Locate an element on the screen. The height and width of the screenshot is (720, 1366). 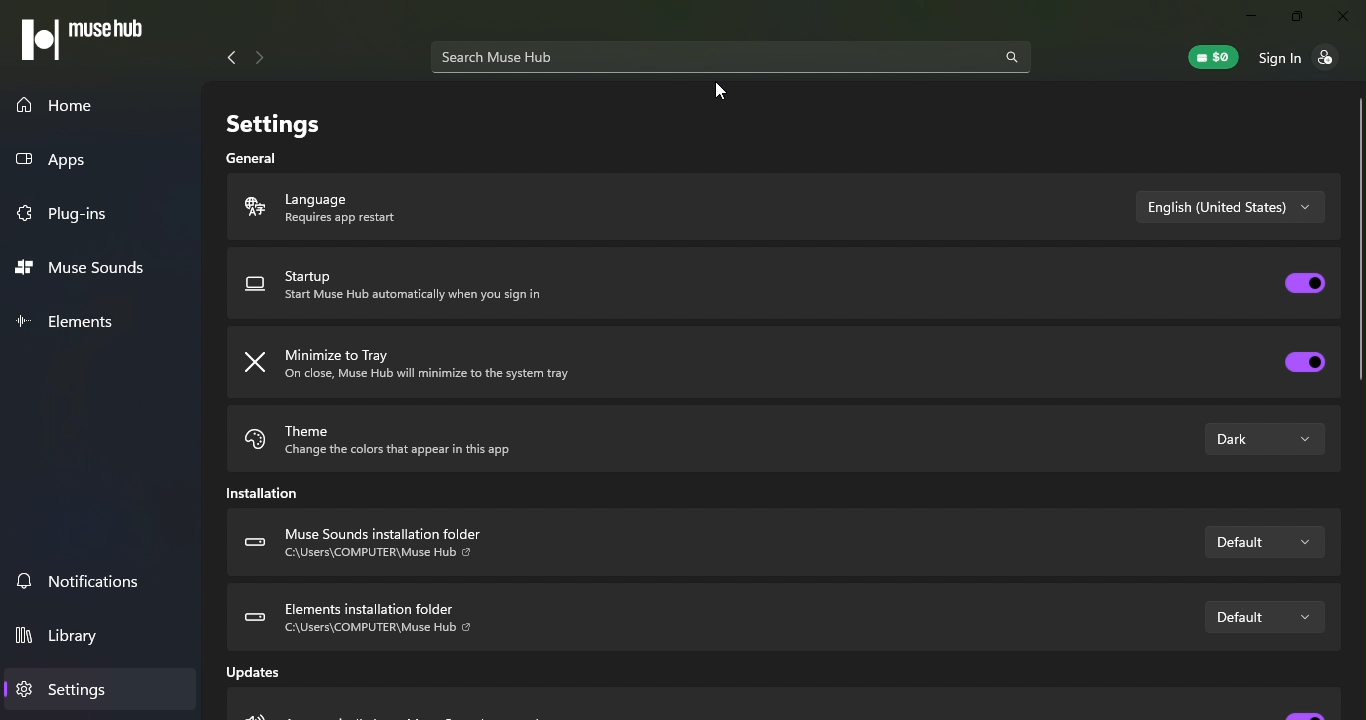
theme logo is located at coordinates (254, 443).